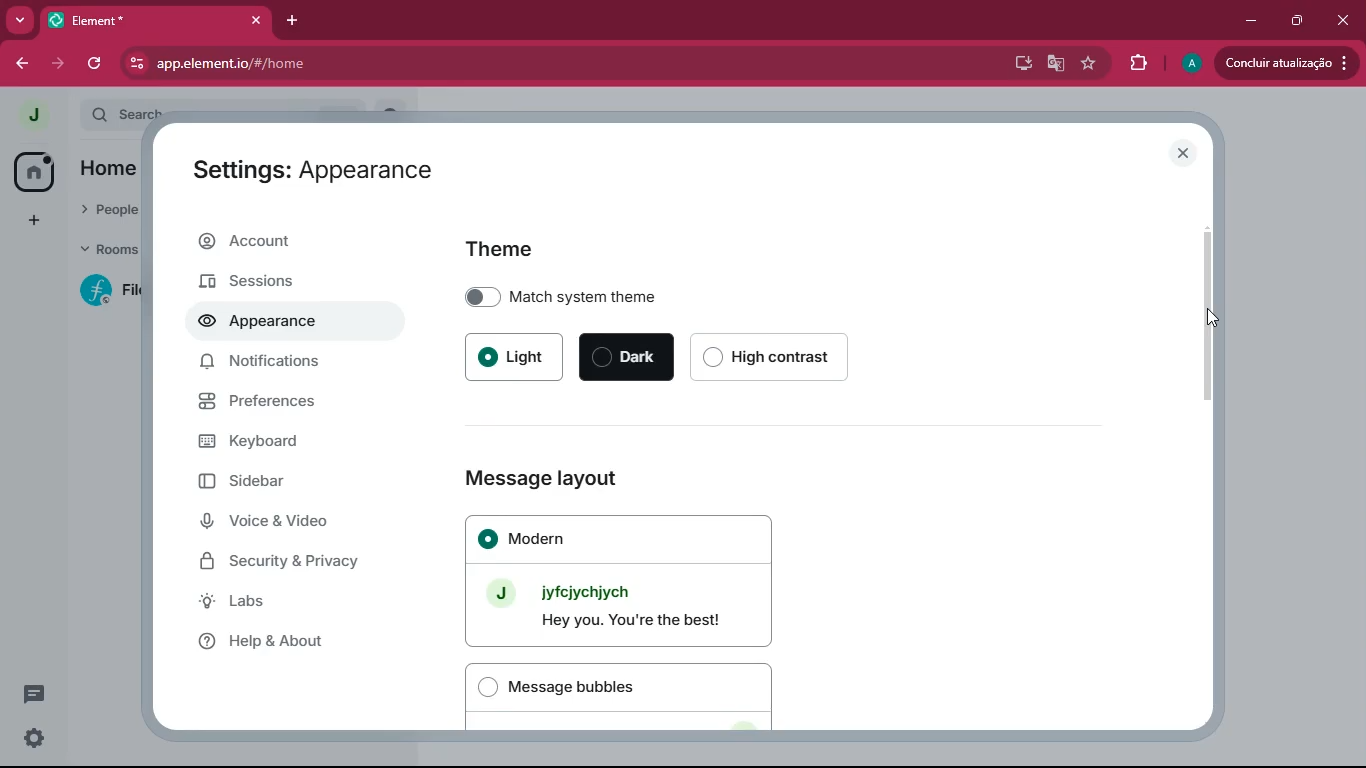 The width and height of the screenshot is (1366, 768). I want to click on light, so click(513, 358).